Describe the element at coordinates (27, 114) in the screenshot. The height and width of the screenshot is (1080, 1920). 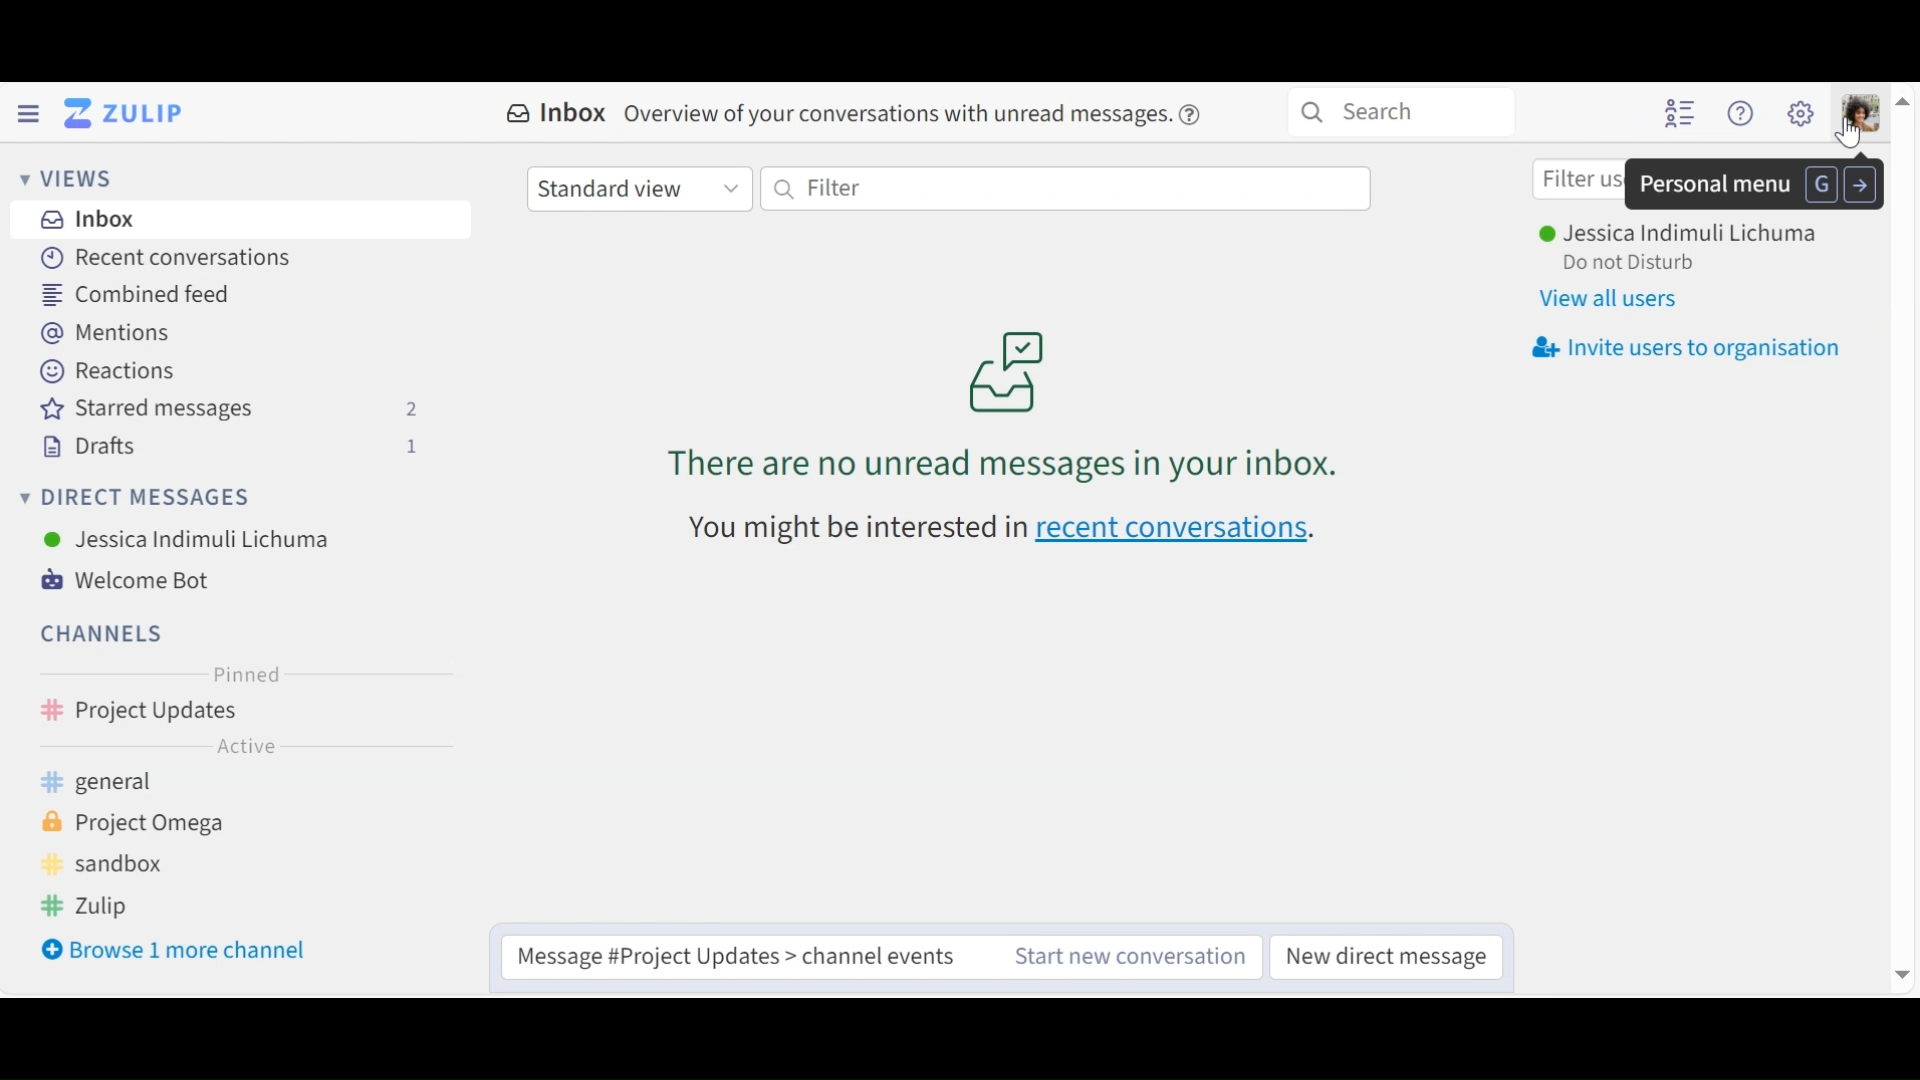
I see `Hamburger menu` at that location.